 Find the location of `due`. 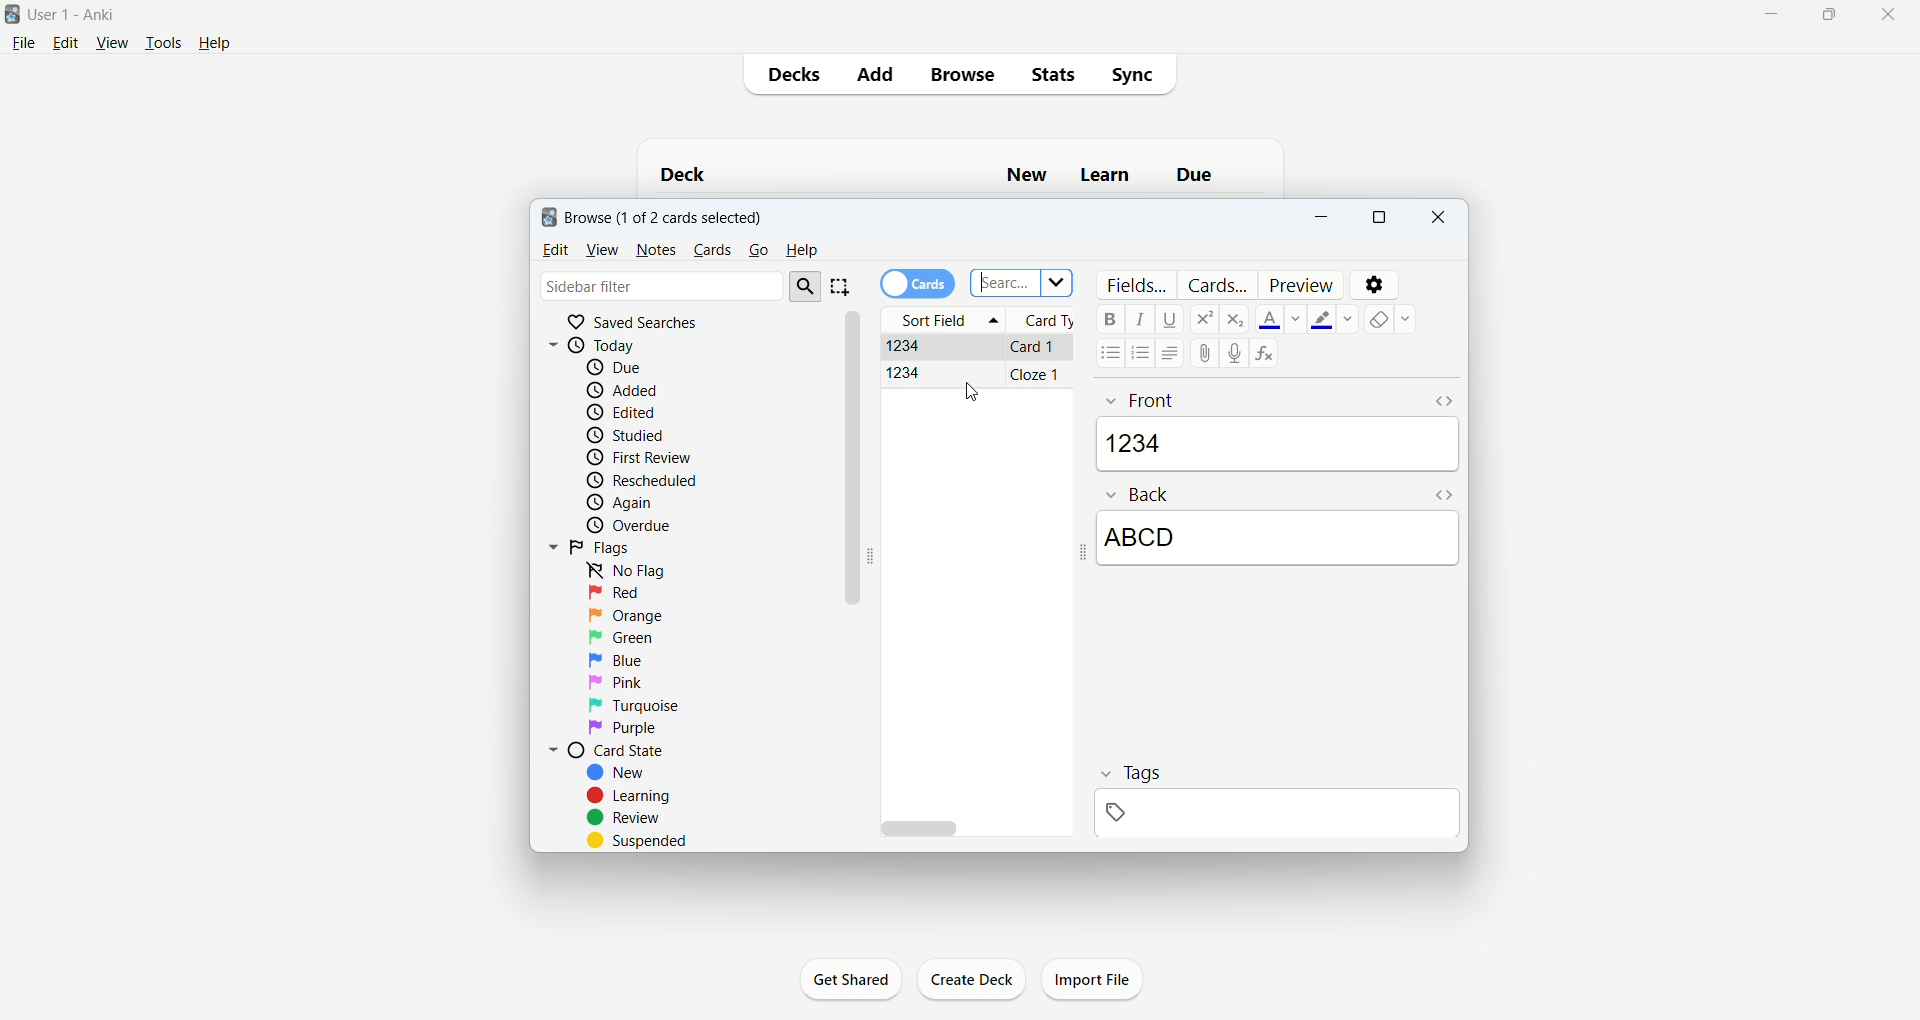

due is located at coordinates (613, 367).